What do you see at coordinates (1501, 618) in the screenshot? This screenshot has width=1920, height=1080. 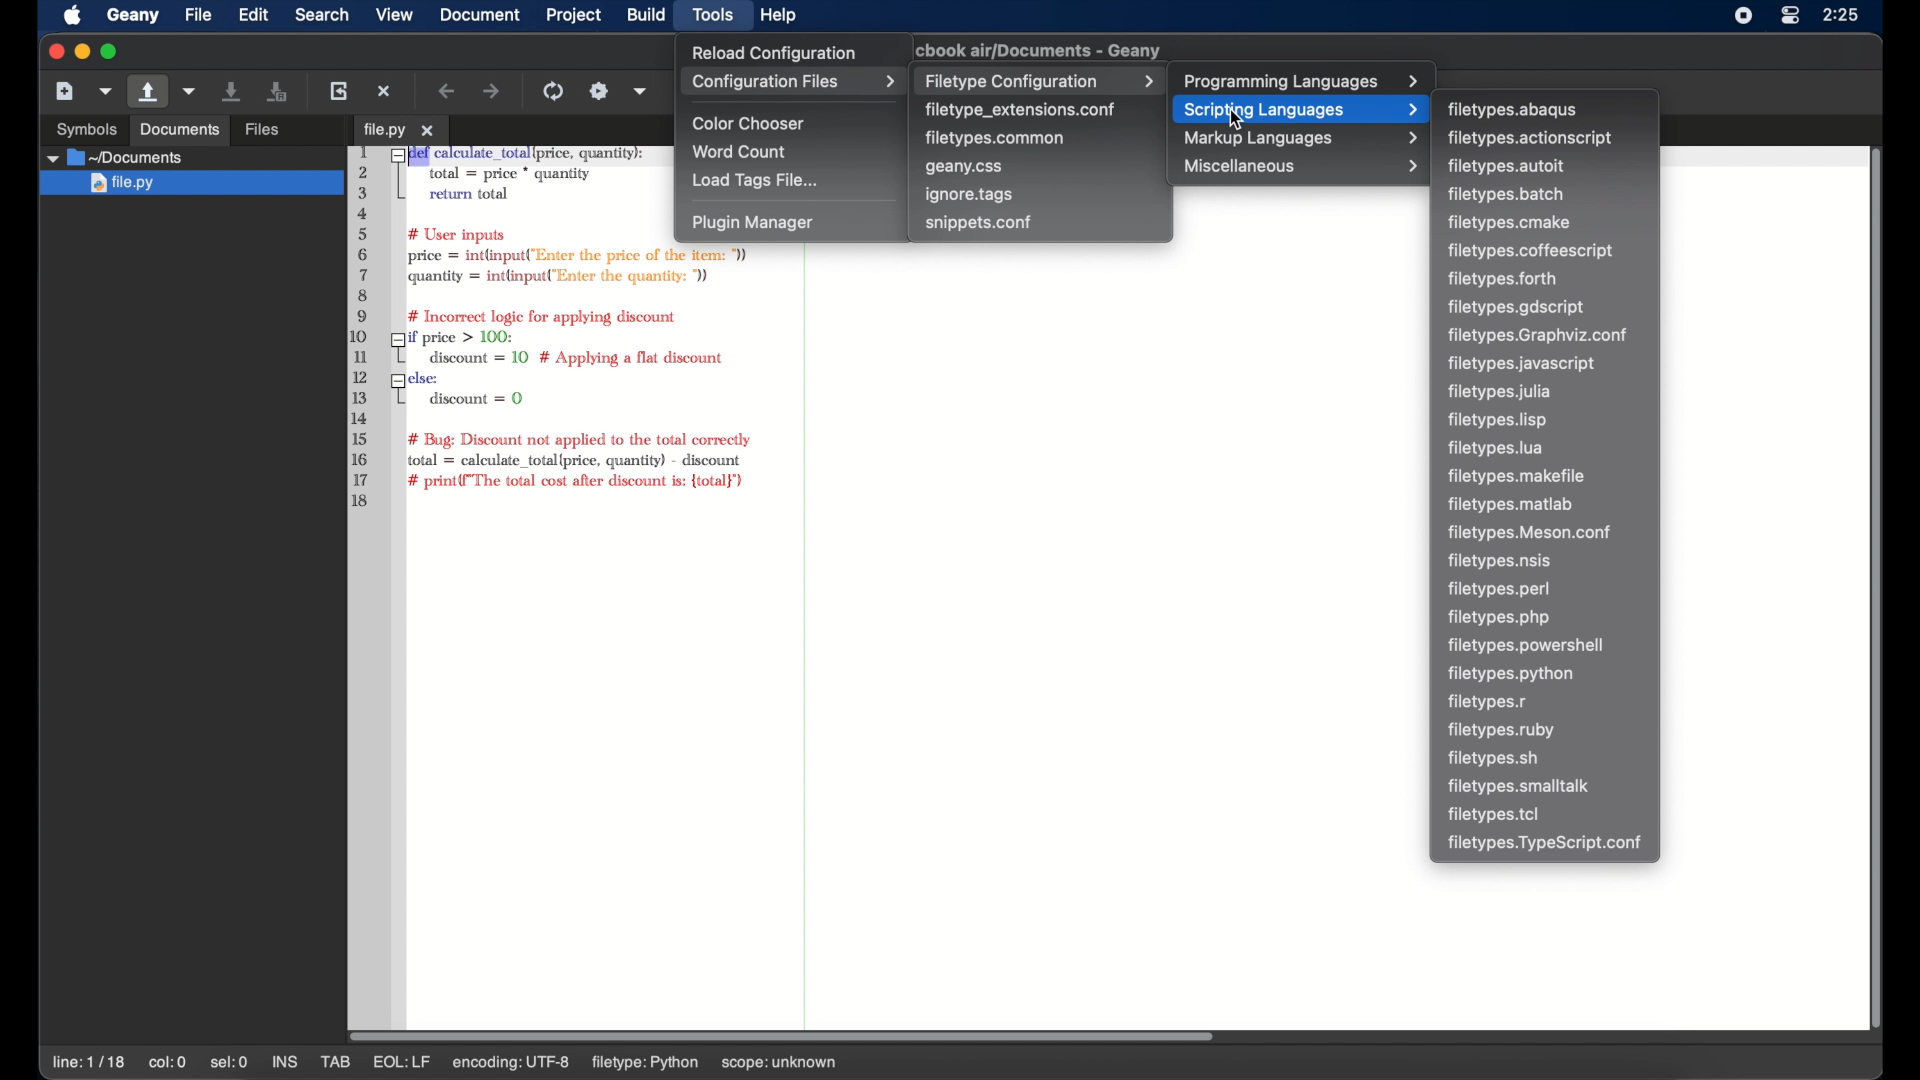 I see `filetypes` at bounding box center [1501, 618].